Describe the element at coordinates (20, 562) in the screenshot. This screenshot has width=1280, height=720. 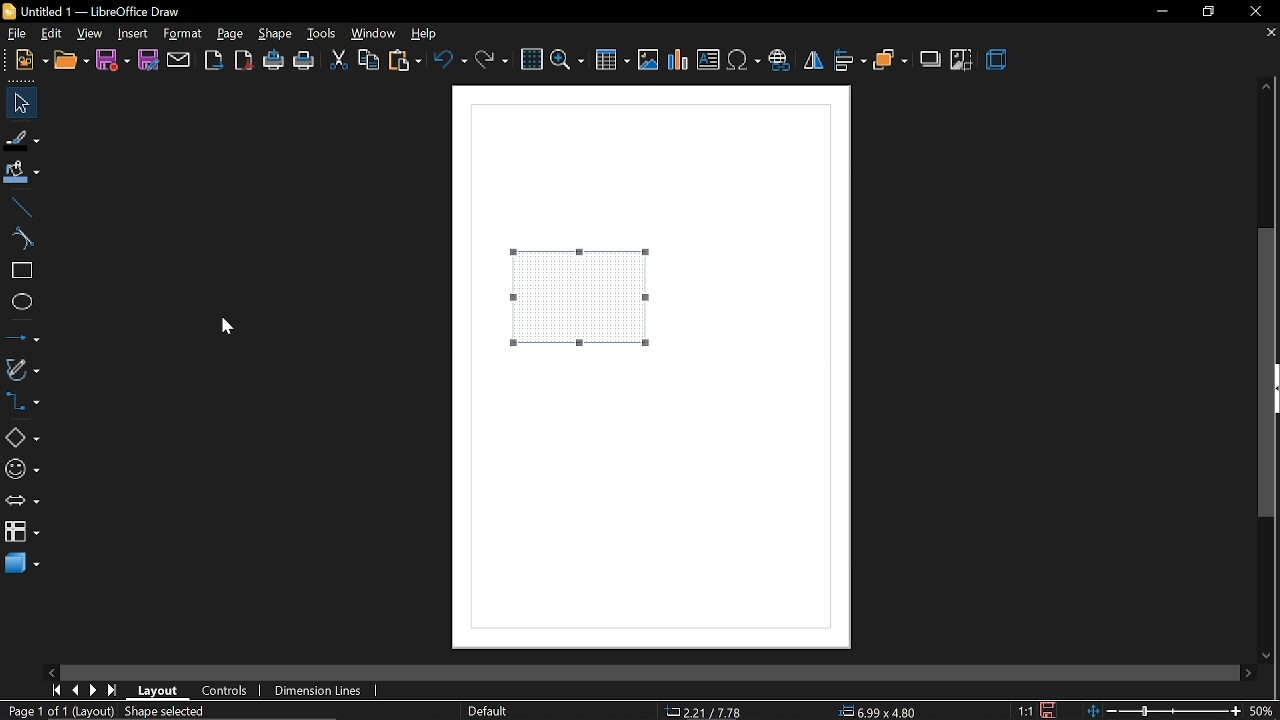
I see `3d shapes` at that location.